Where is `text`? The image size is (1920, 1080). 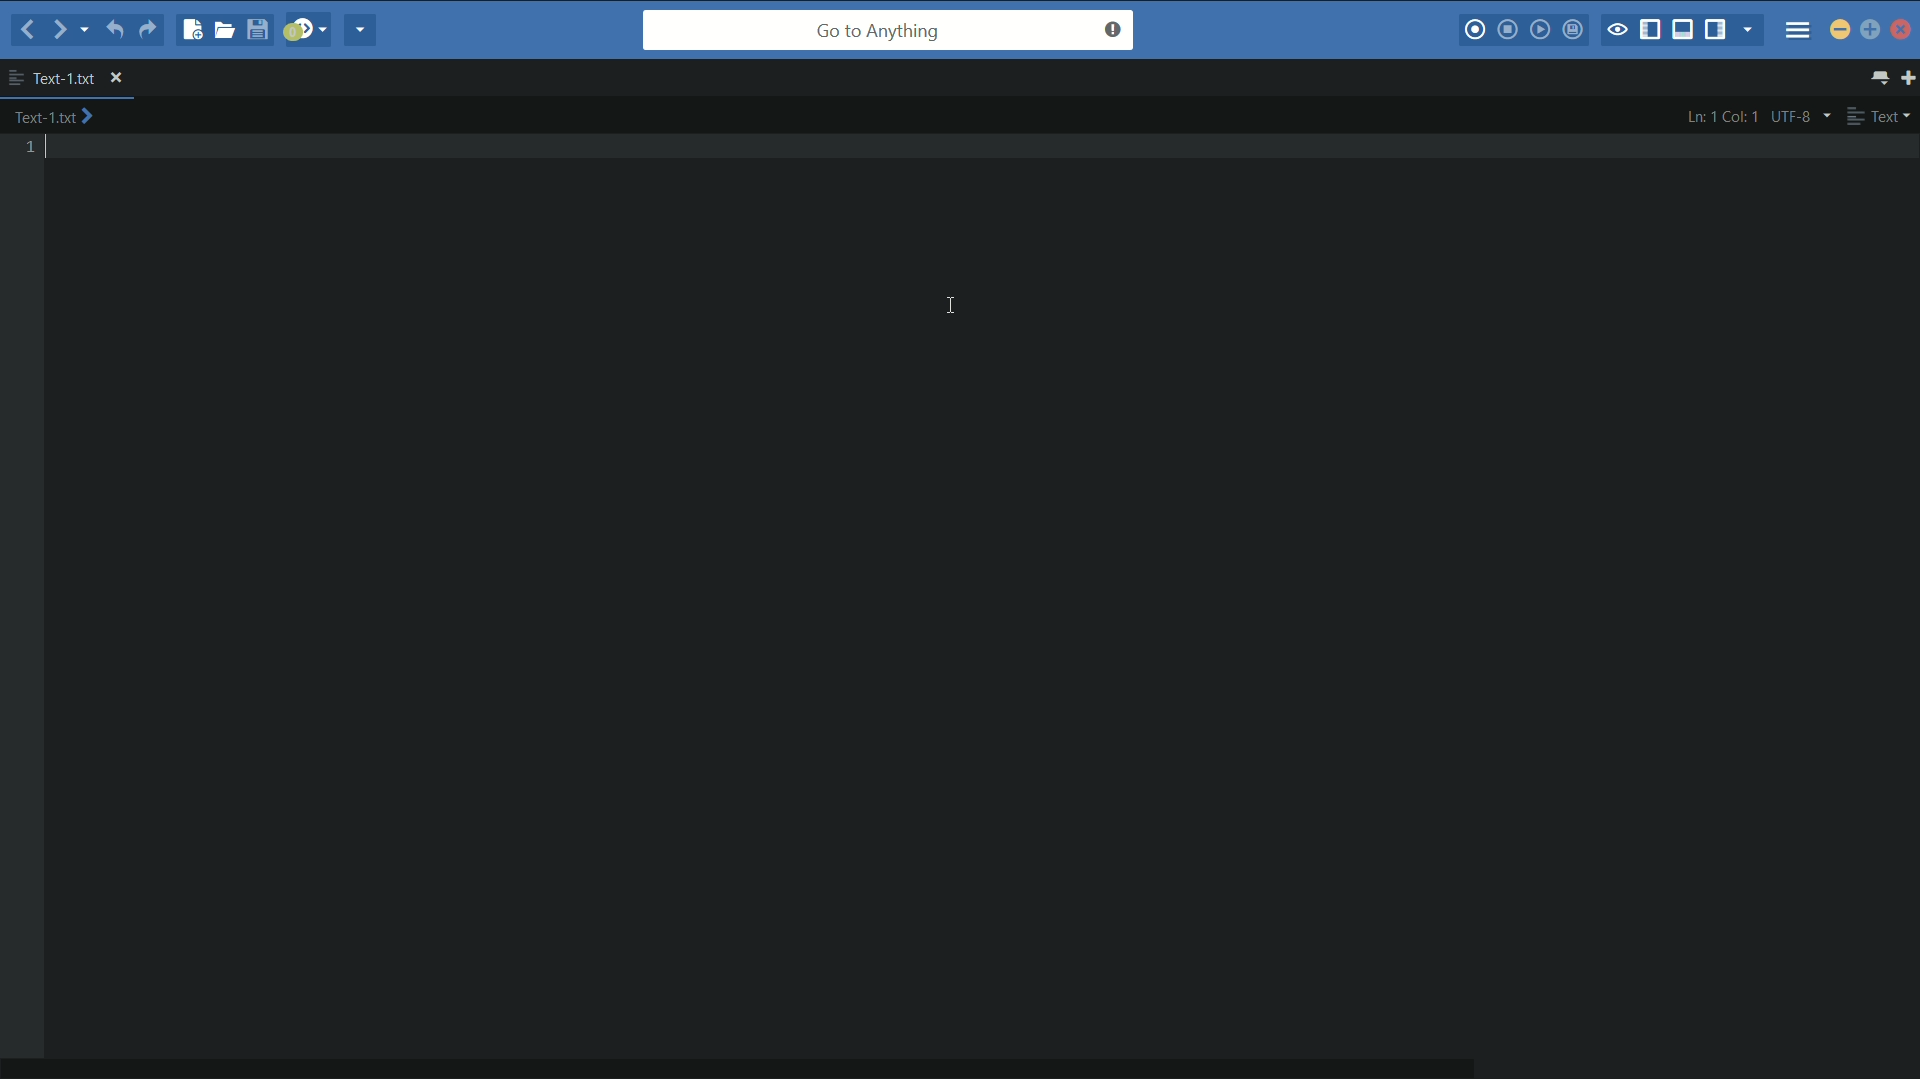 text is located at coordinates (1878, 116).